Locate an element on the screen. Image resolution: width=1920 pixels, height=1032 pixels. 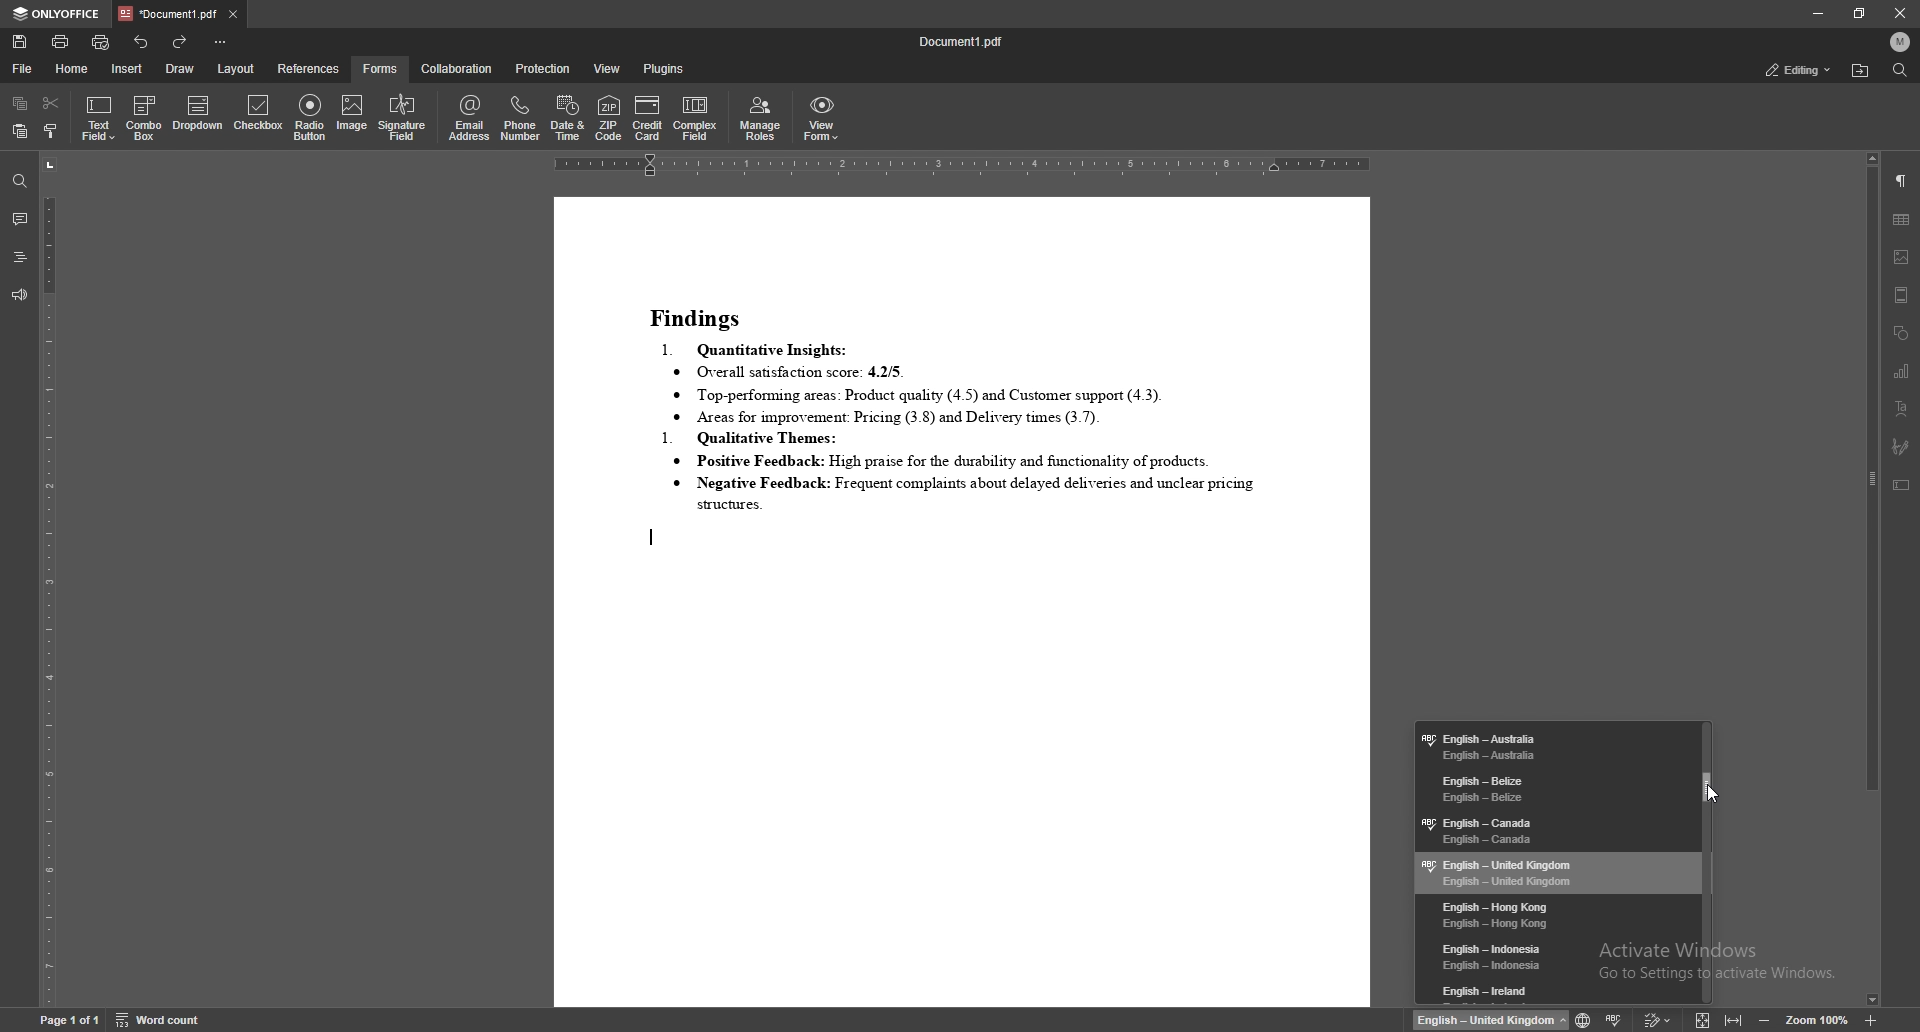
vertical scale is located at coordinates (48, 582).